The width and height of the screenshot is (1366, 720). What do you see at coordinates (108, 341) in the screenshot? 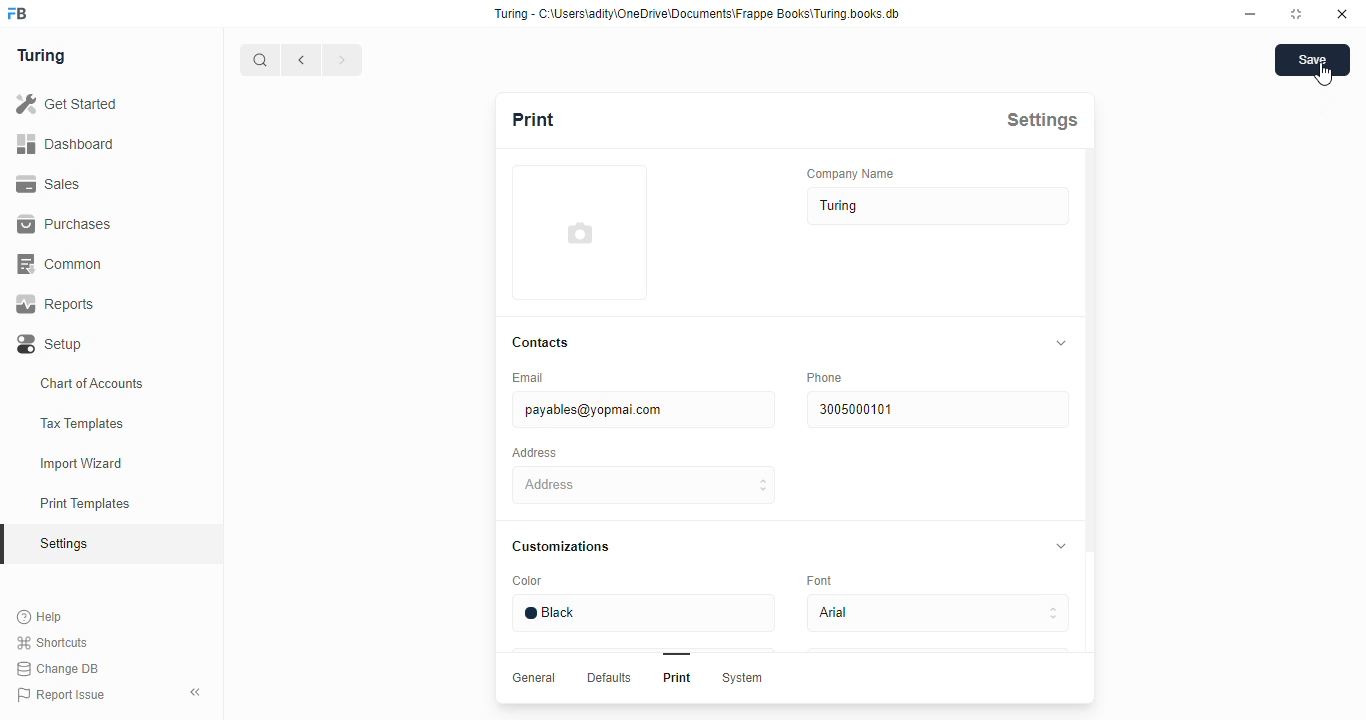
I see `Setup` at bounding box center [108, 341].